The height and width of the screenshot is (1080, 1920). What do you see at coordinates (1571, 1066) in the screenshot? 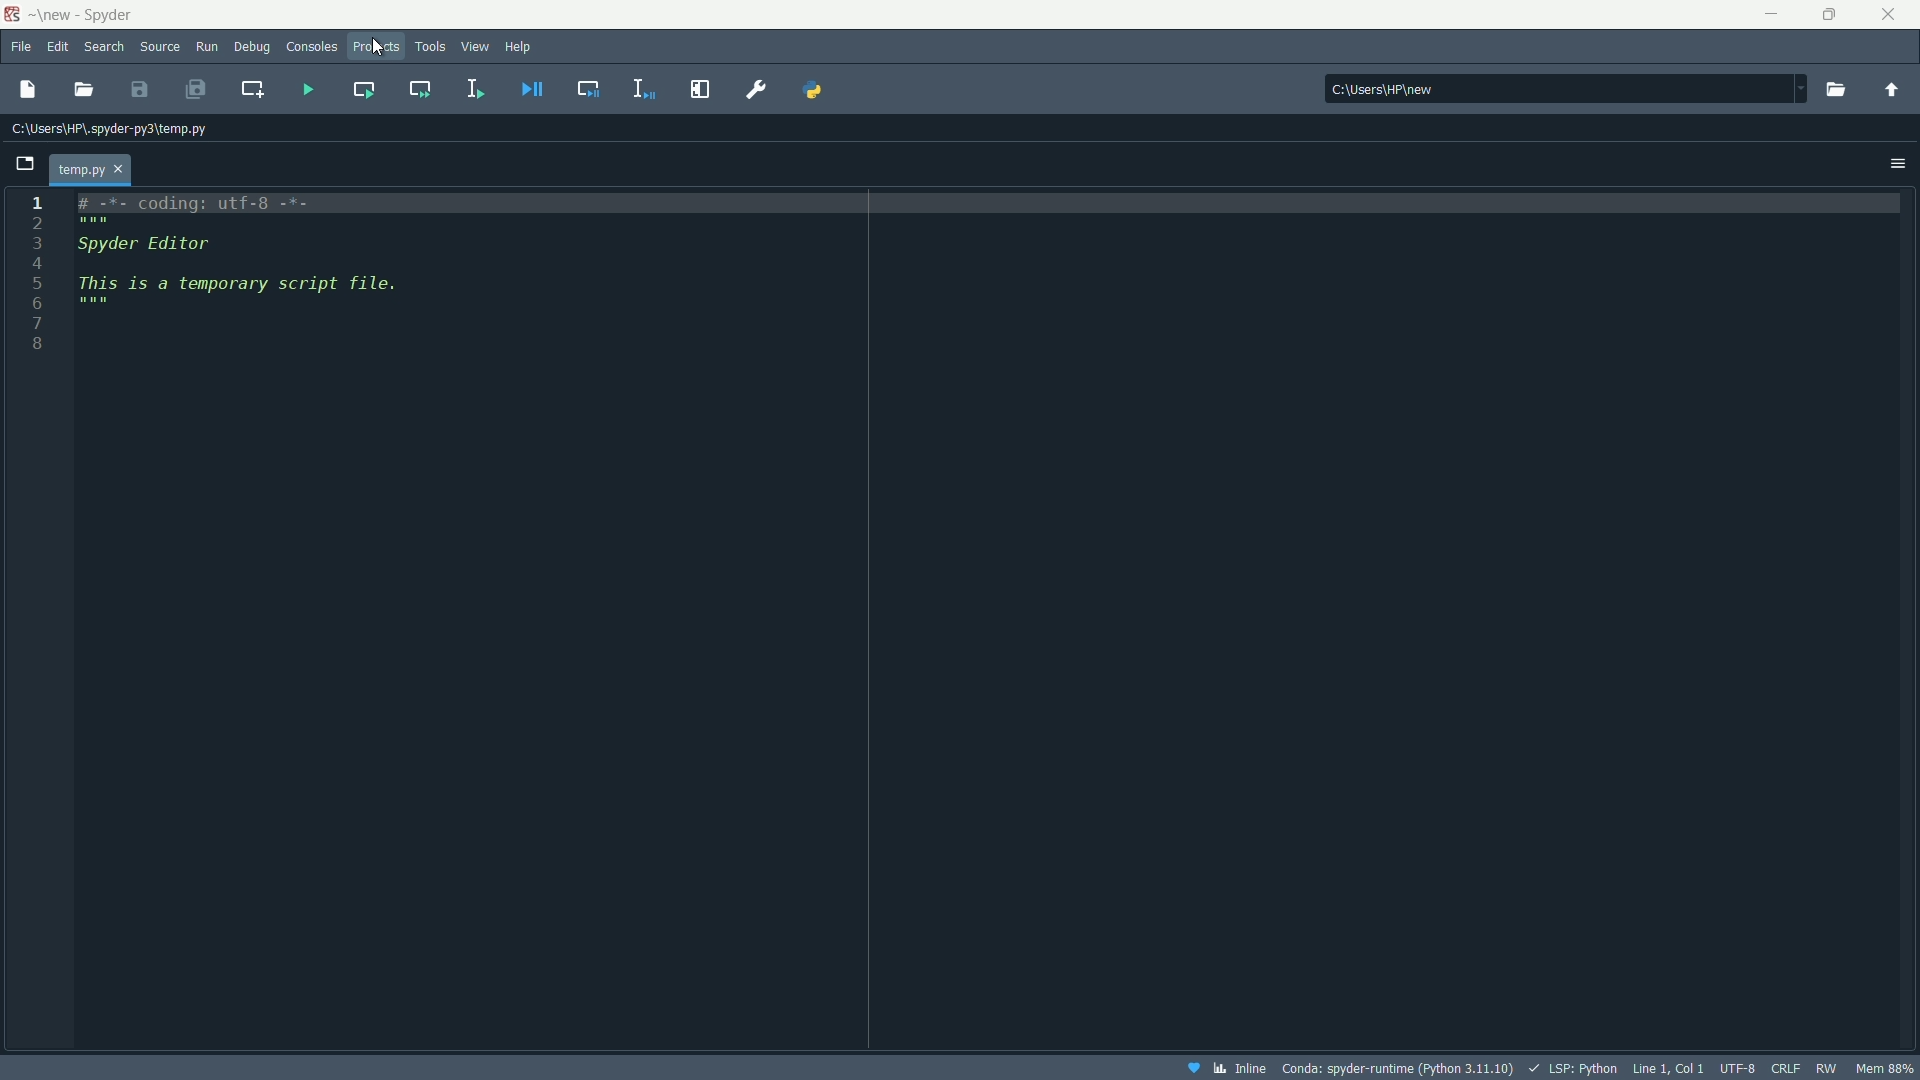
I see `LSP:Python` at bounding box center [1571, 1066].